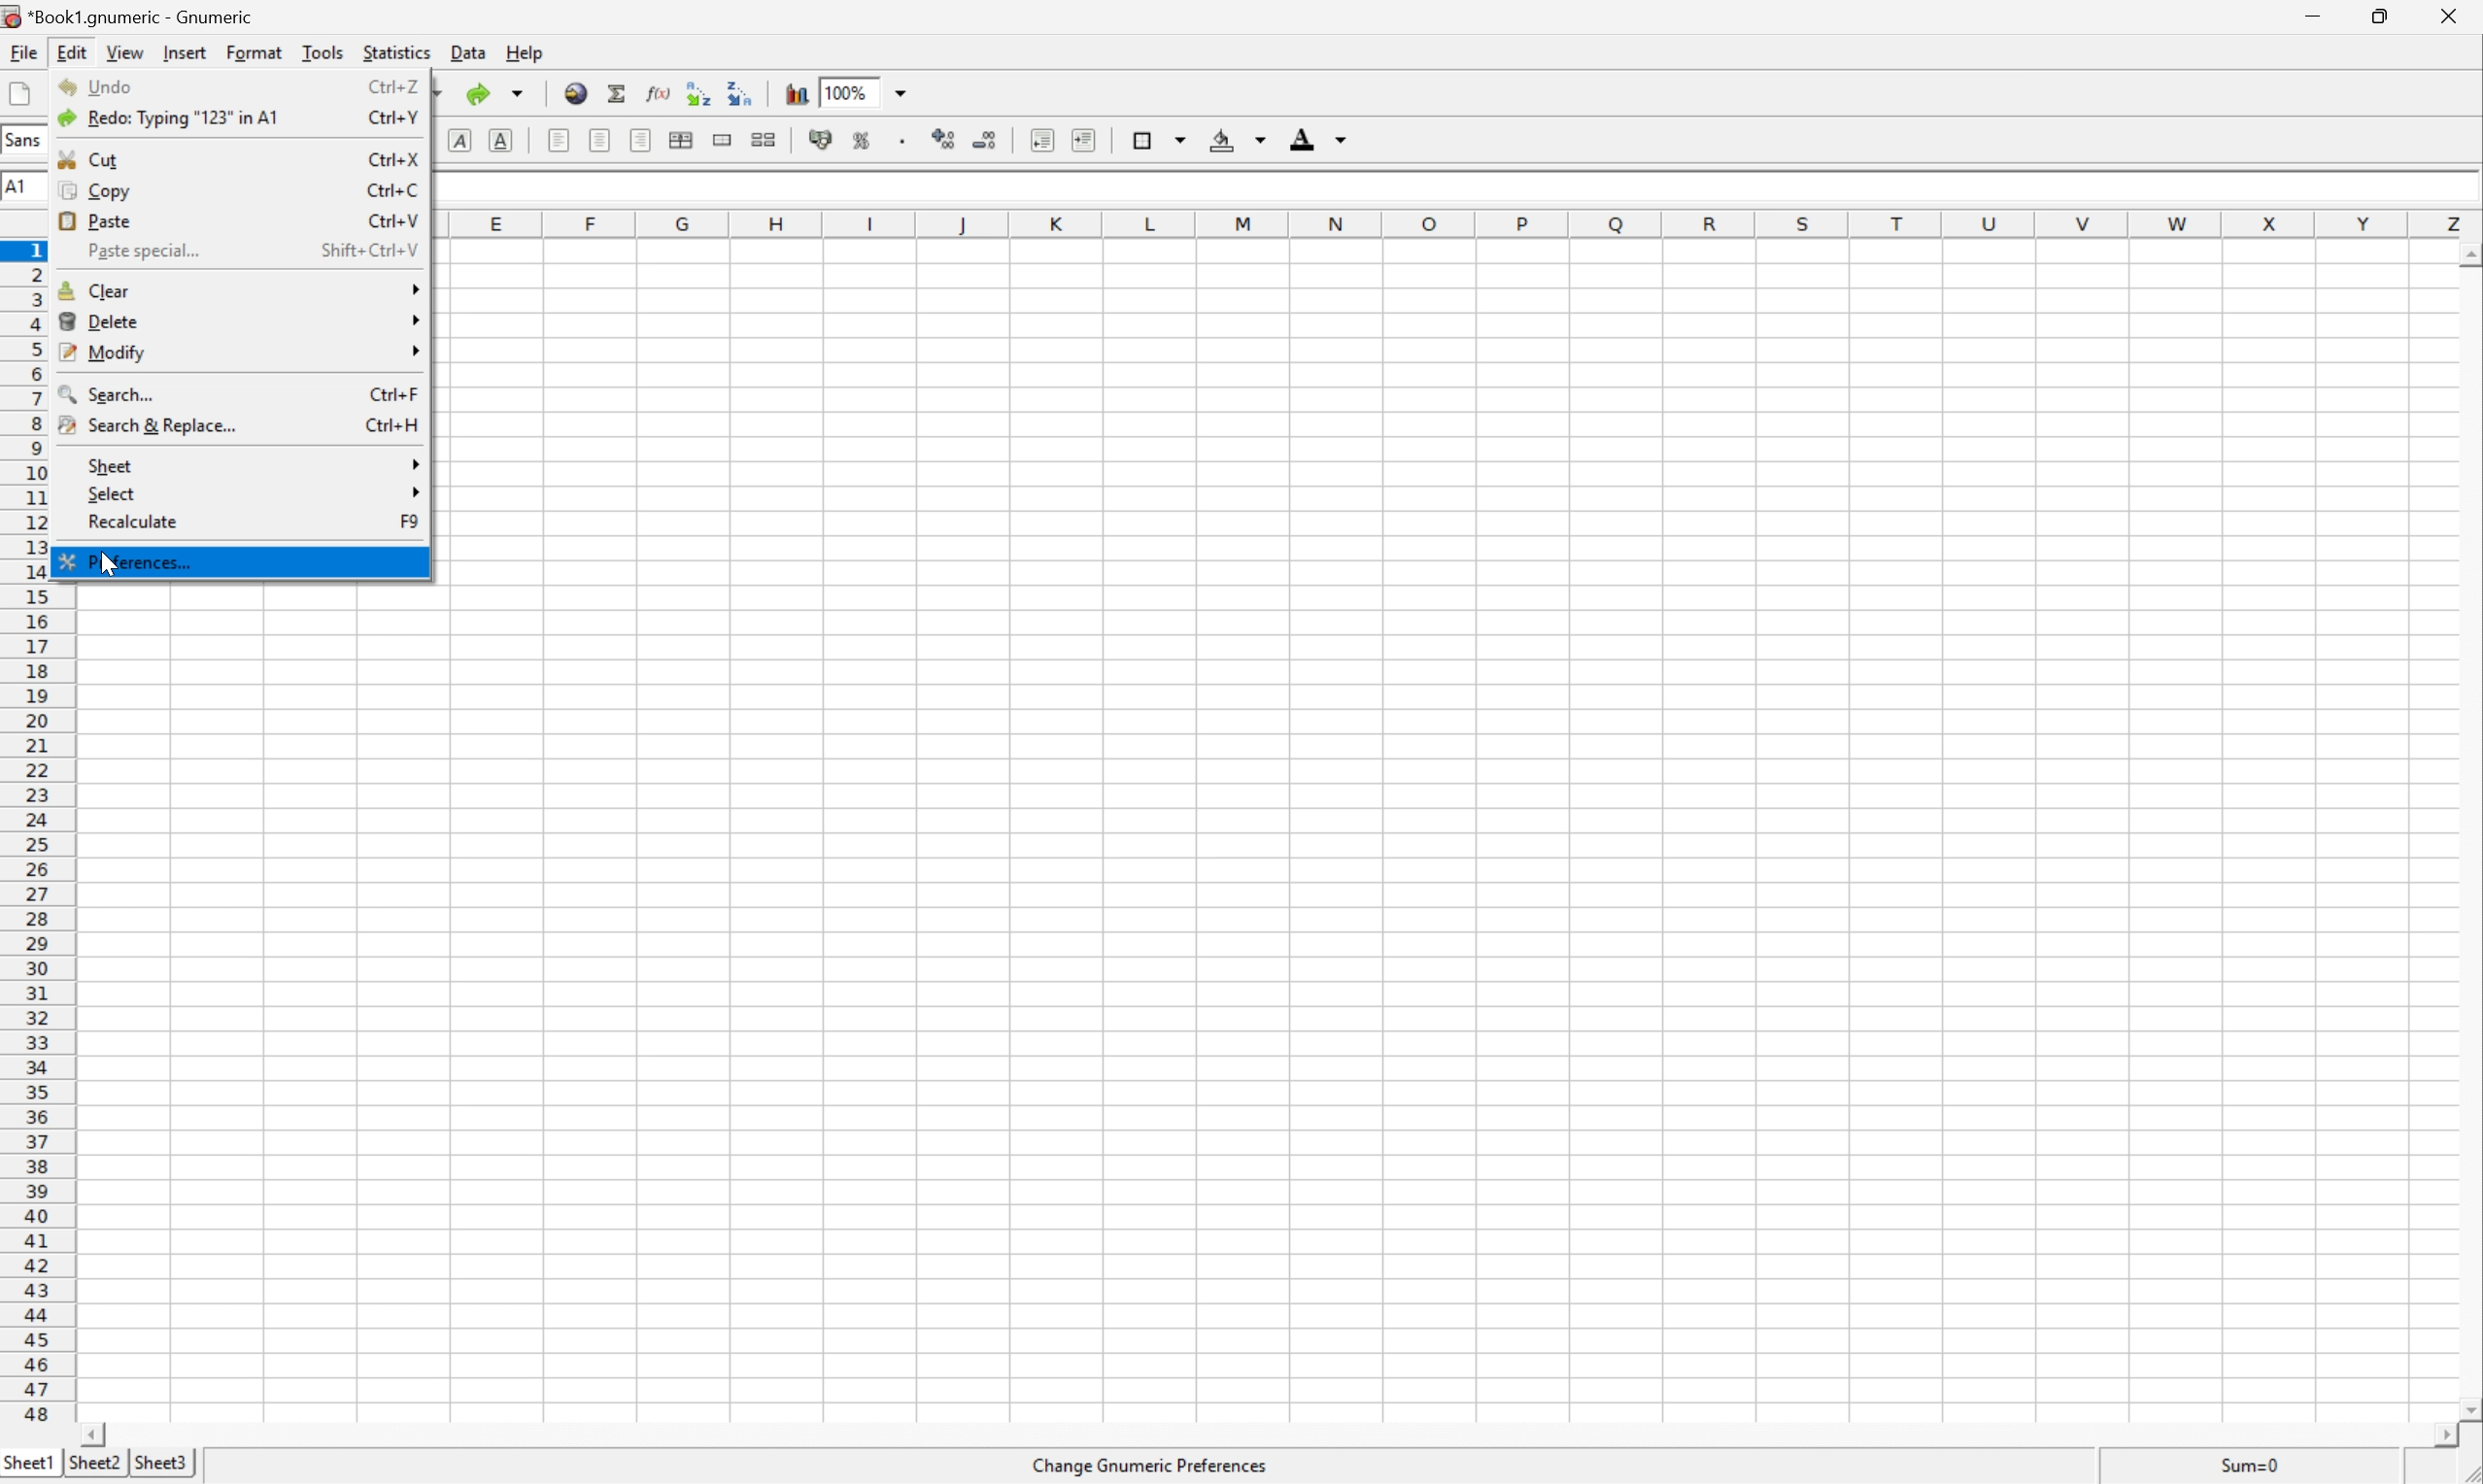  I want to click on insert hyperlink, so click(574, 93).